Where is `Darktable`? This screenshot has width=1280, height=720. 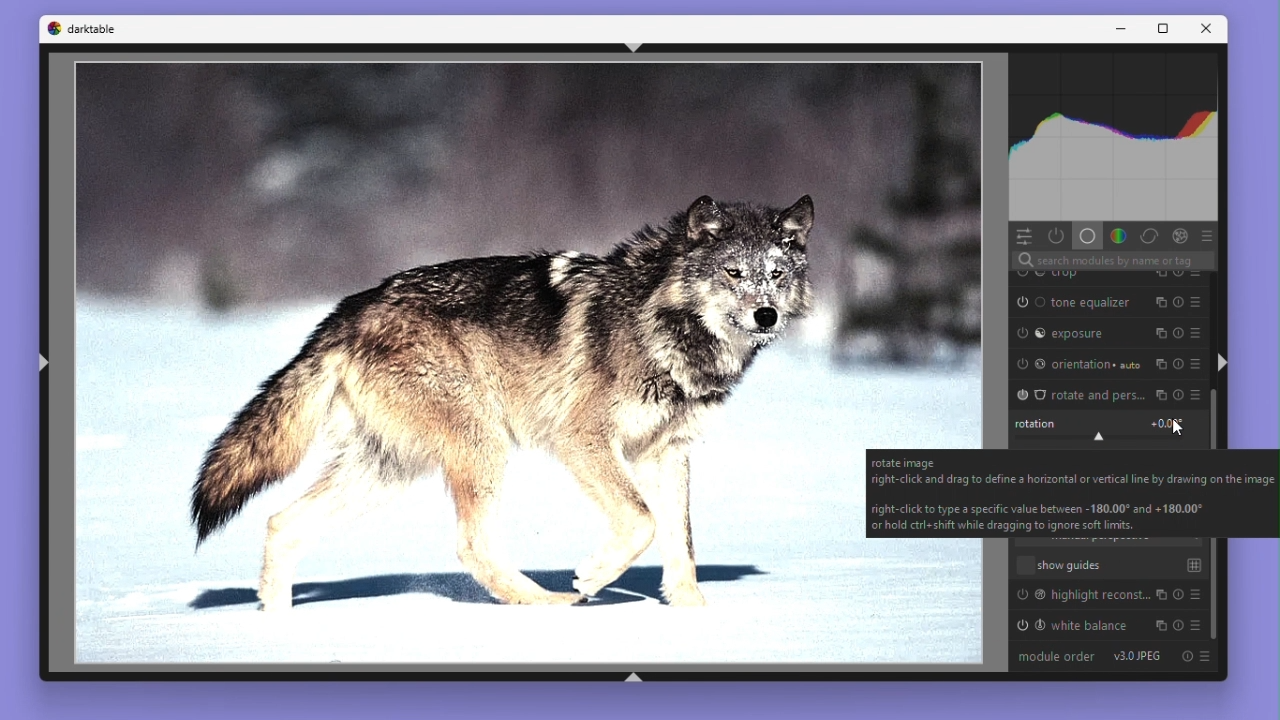
Darktable is located at coordinates (81, 28).